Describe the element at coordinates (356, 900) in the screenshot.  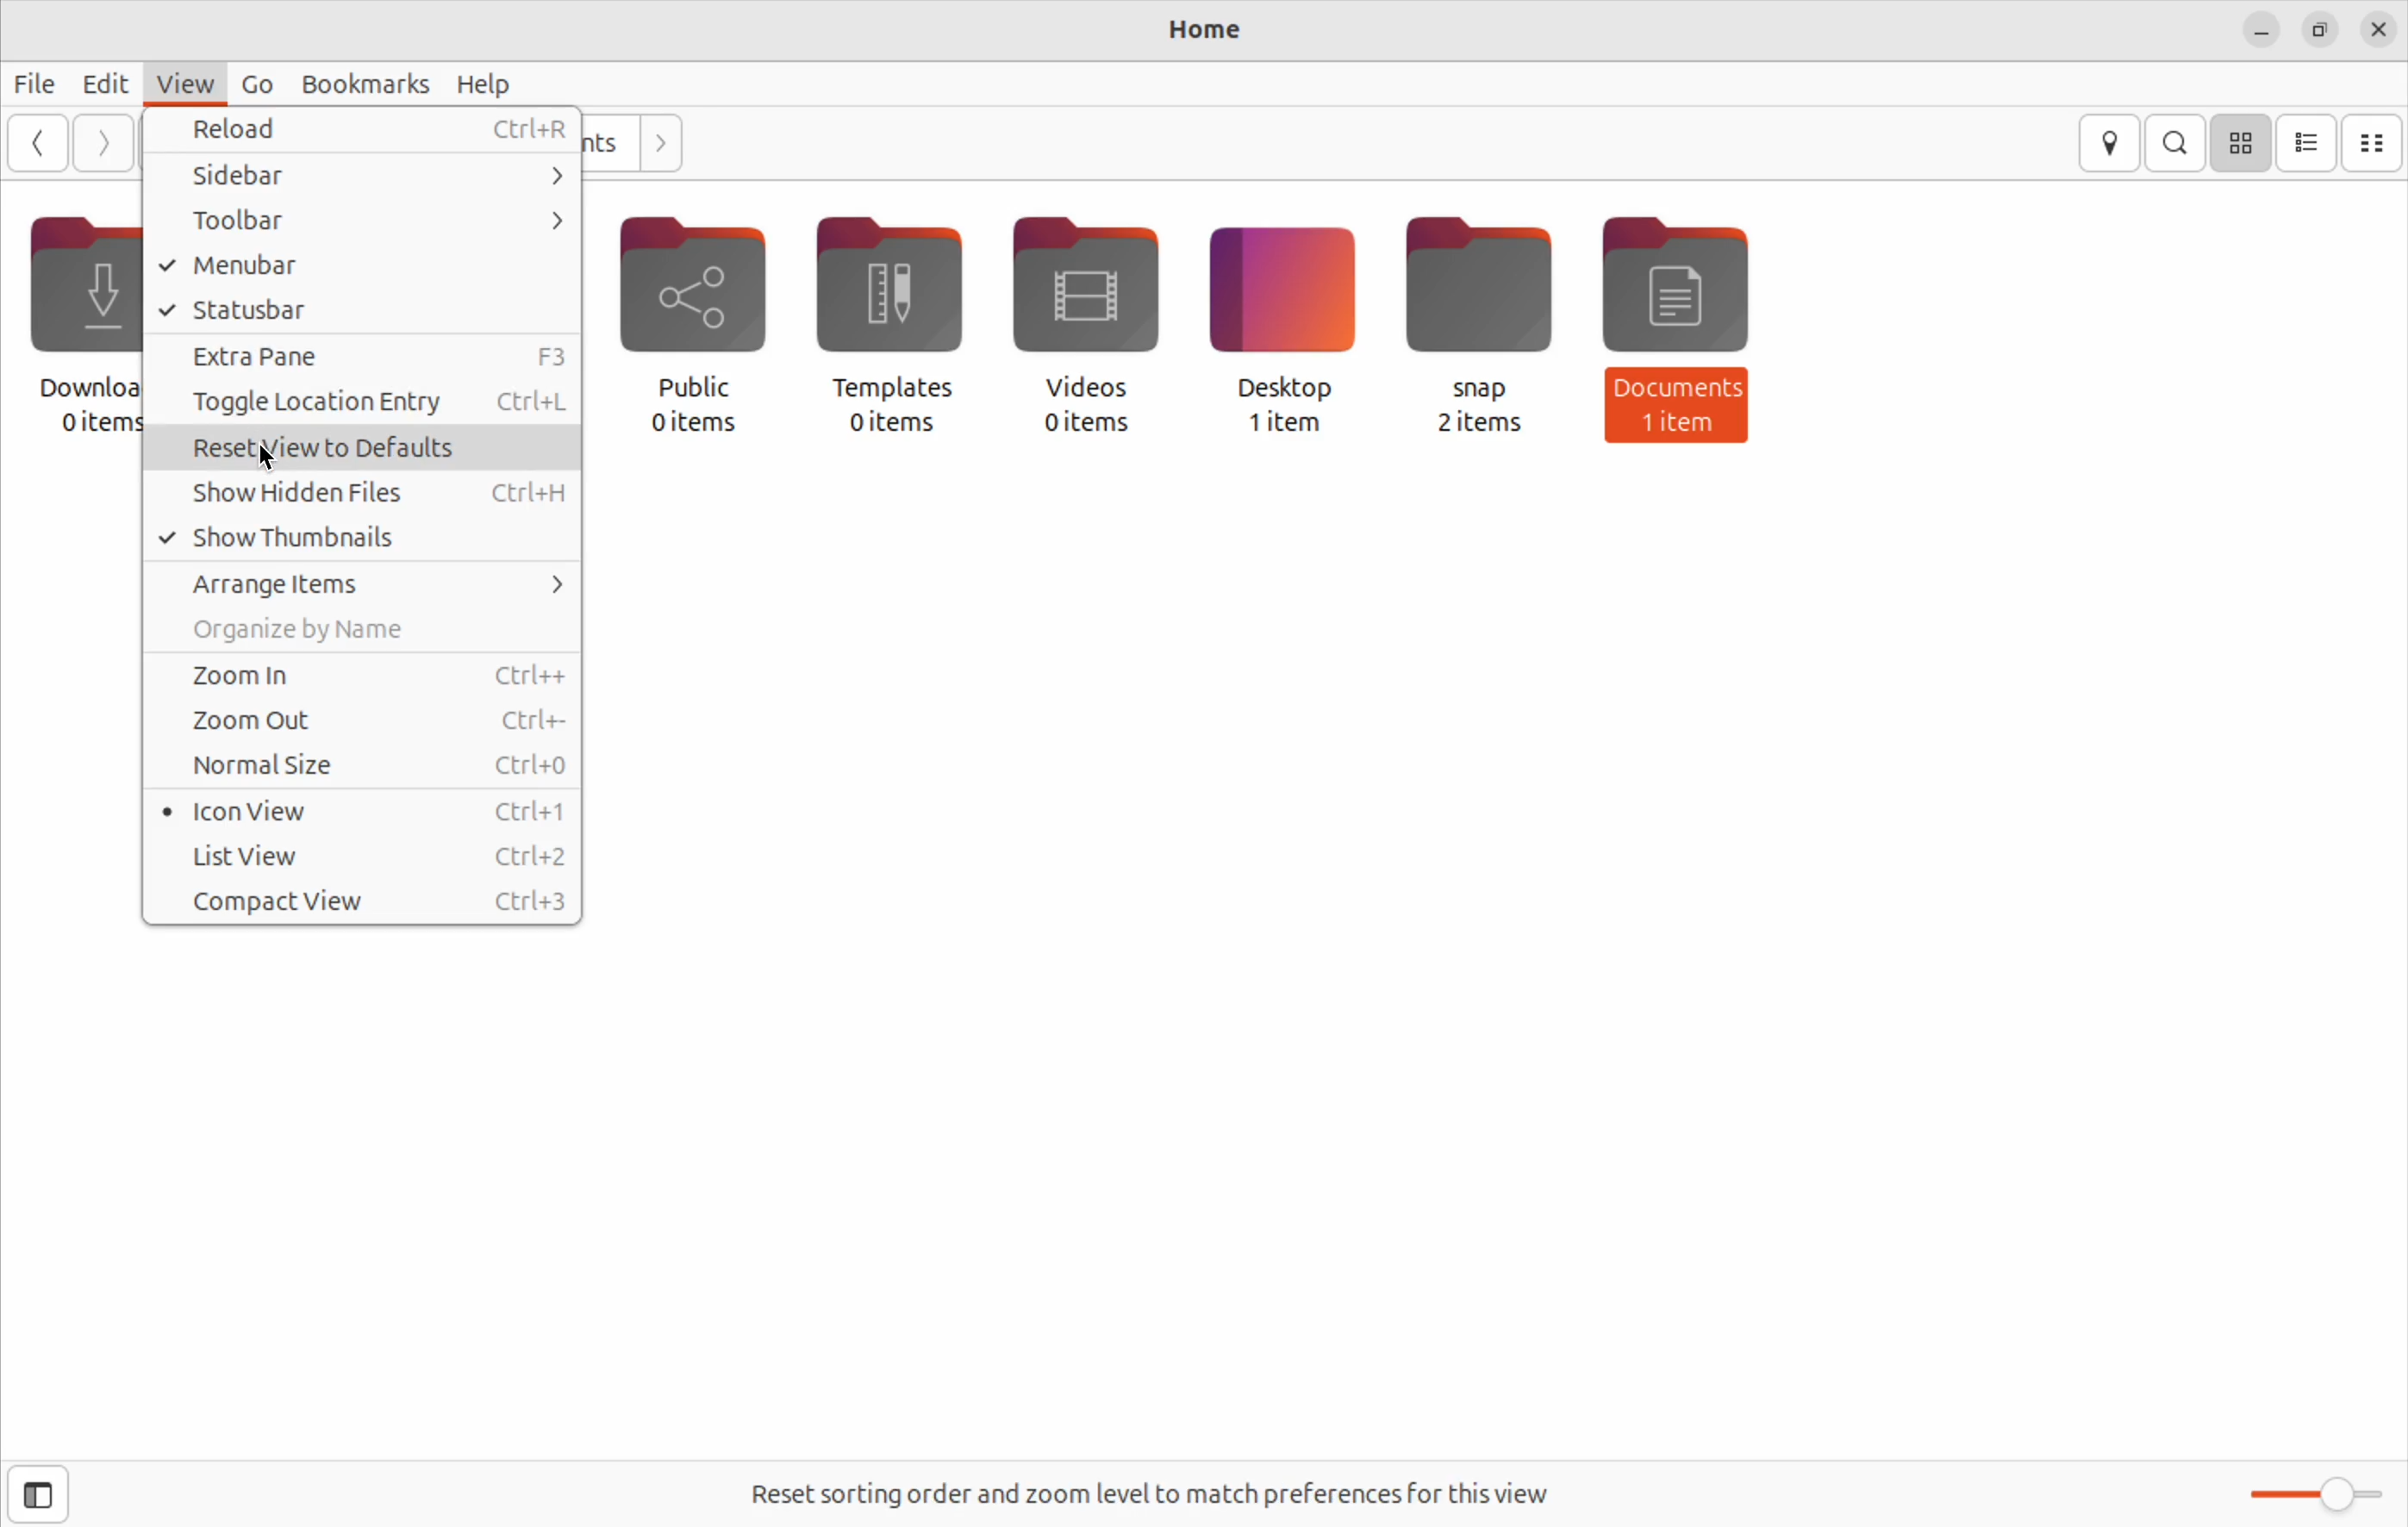
I see `Compact View` at that location.